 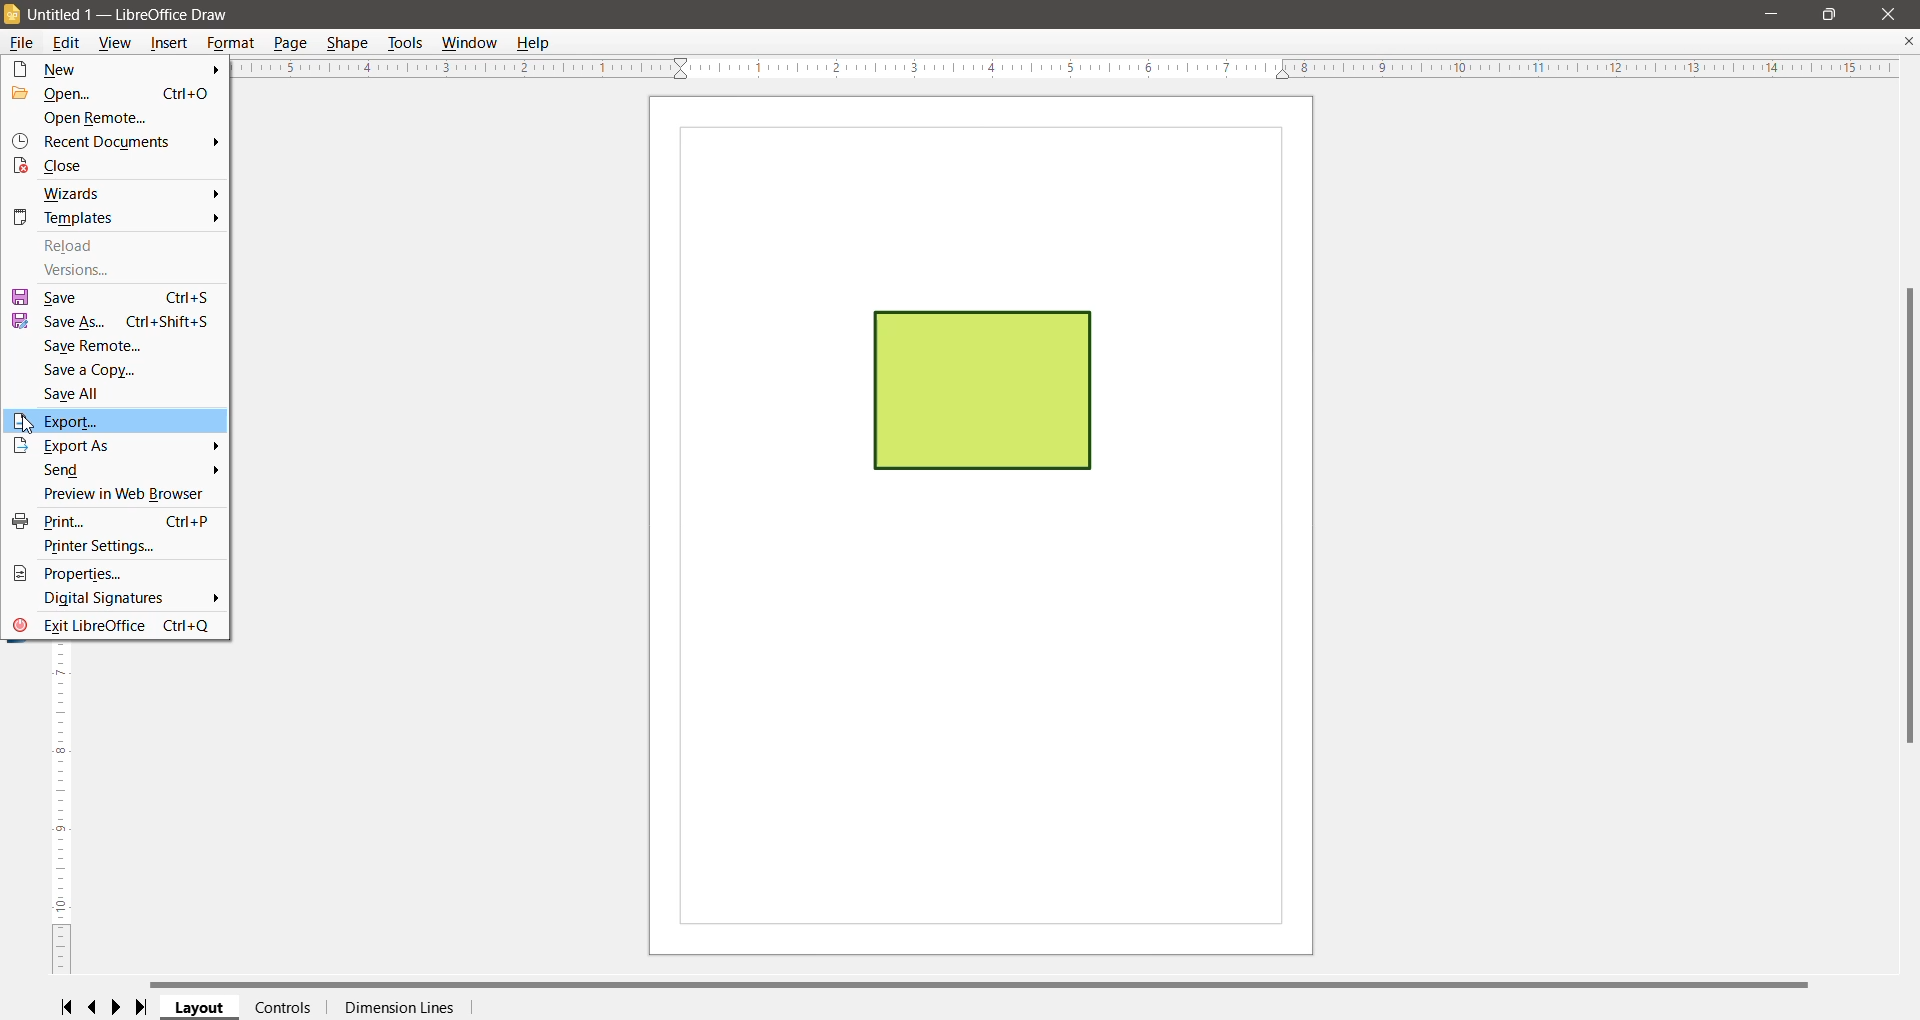 What do you see at coordinates (147, 1008) in the screenshot?
I see `Scroll to last page` at bounding box center [147, 1008].